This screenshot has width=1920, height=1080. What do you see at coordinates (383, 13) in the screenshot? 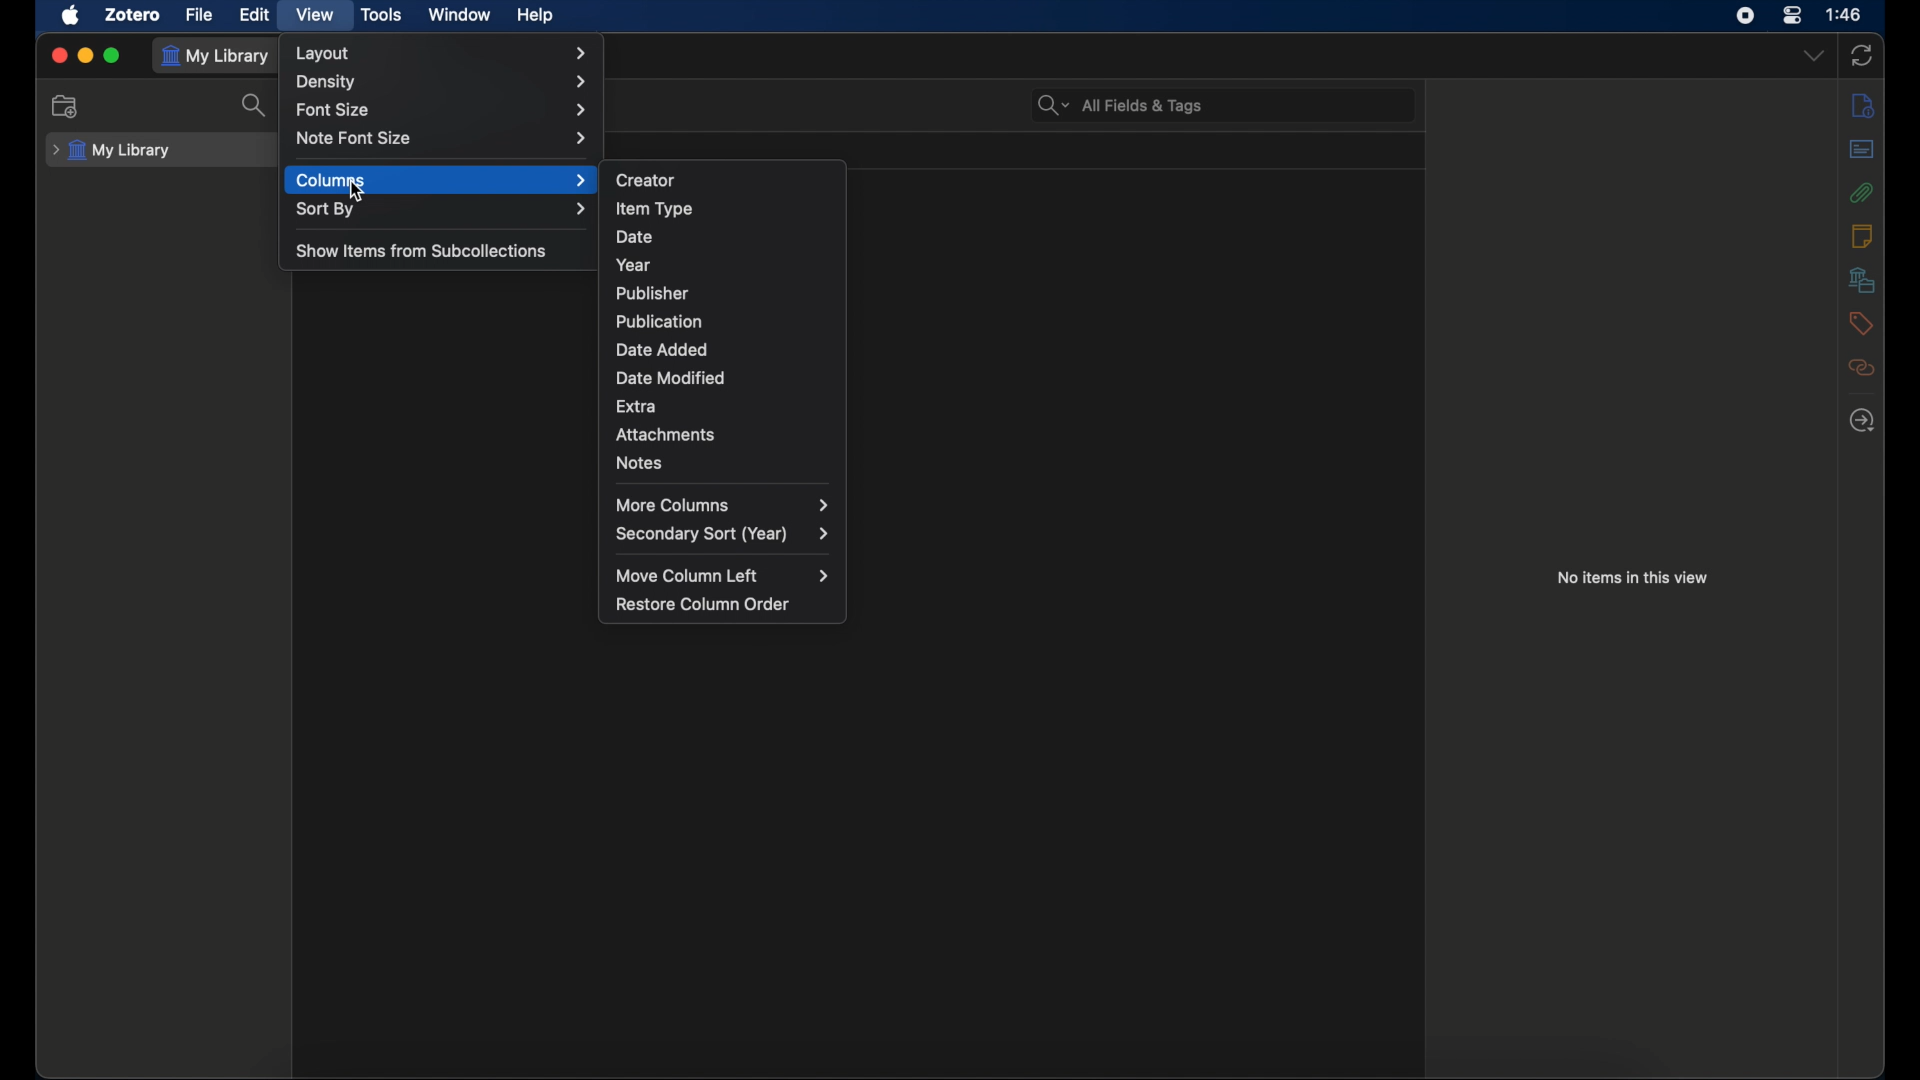
I see `tools` at bounding box center [383, 13].